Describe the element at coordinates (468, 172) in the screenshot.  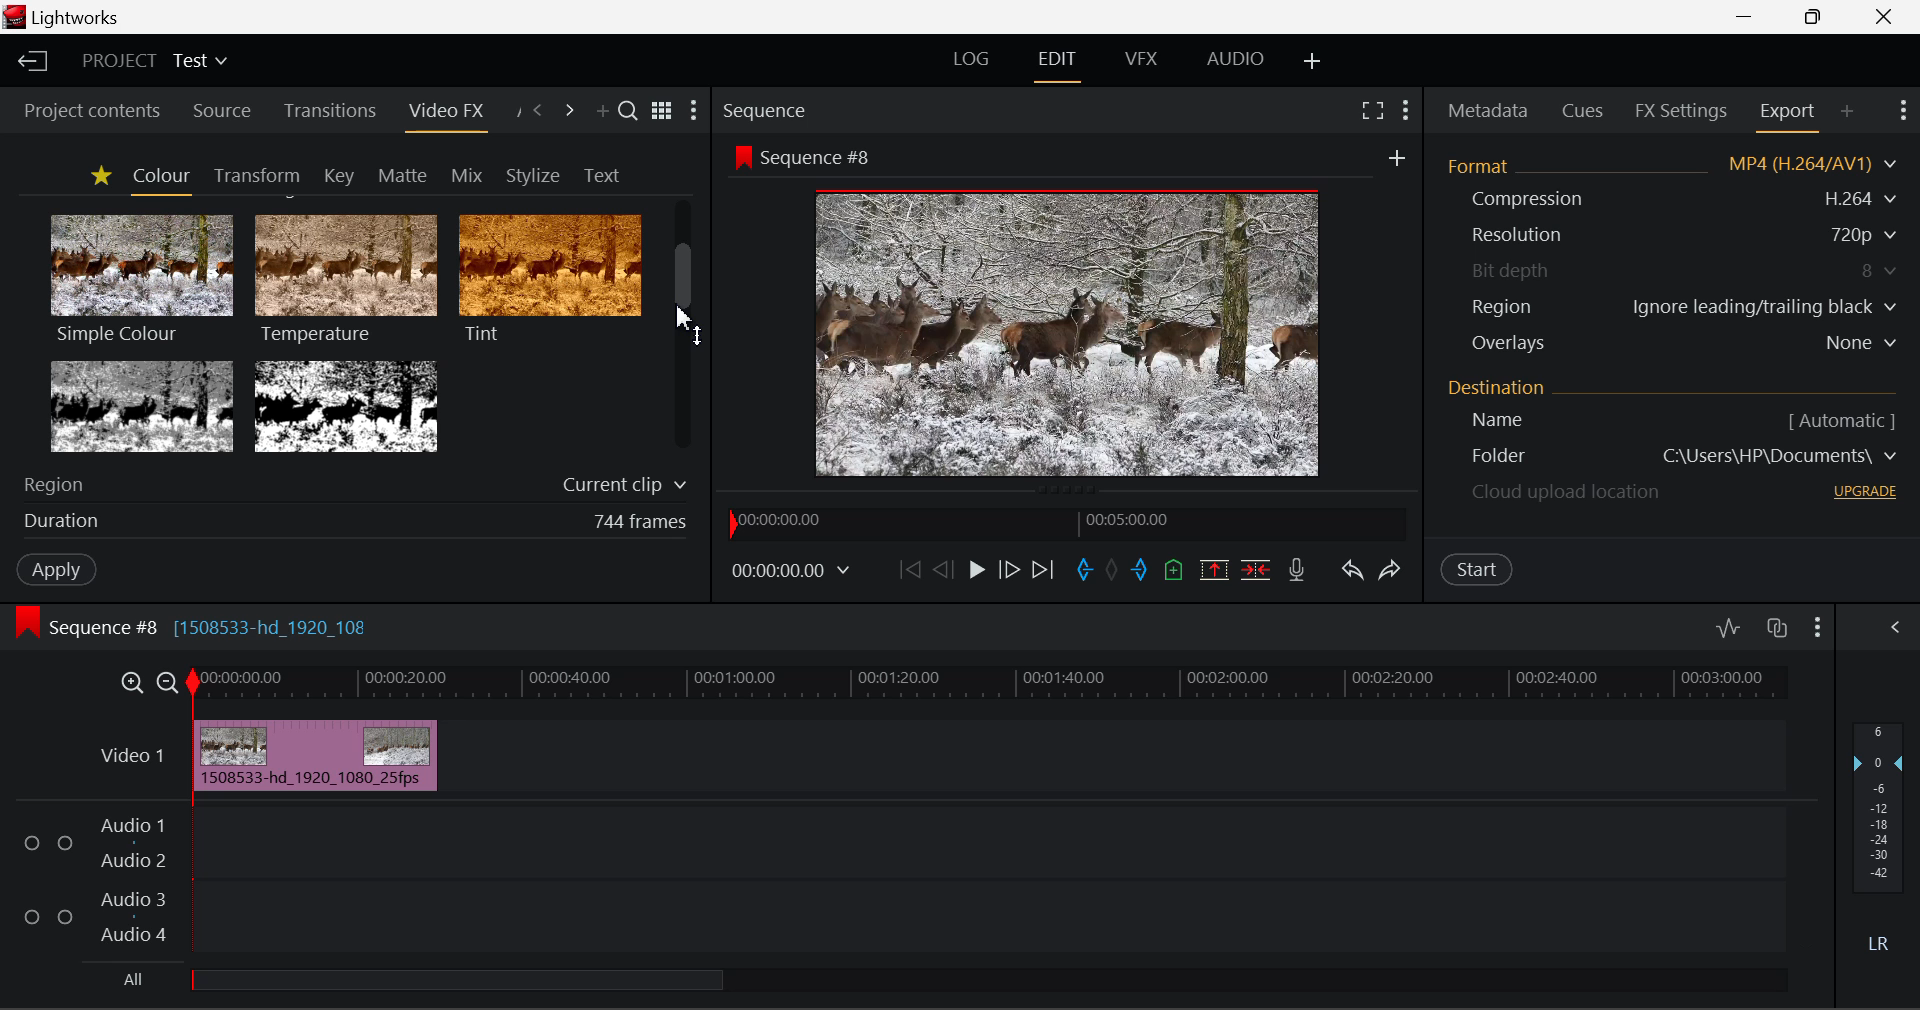
I see `Mix` at that location.